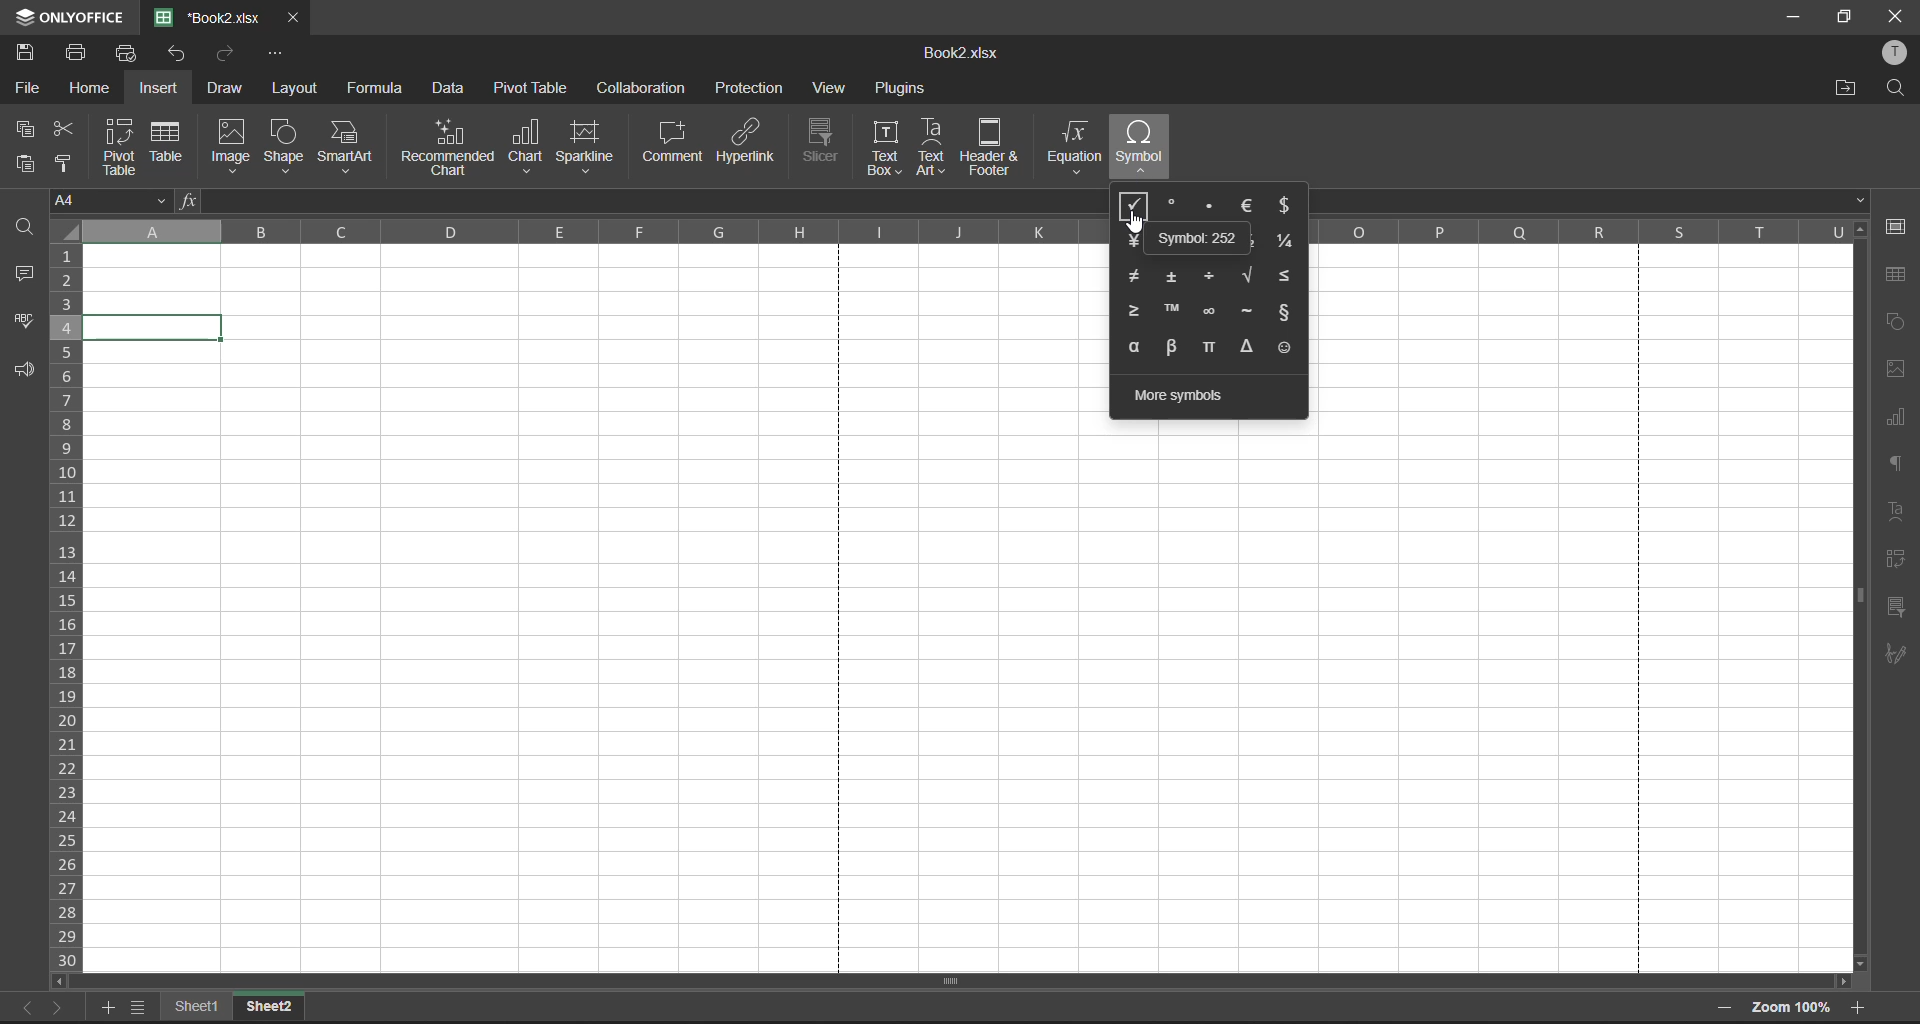 Image resolution: width=1920 pixels, height=1024 pixels. Describe the element at coordinates (1245, 275) in the screenshot. I see `square root` at that location.